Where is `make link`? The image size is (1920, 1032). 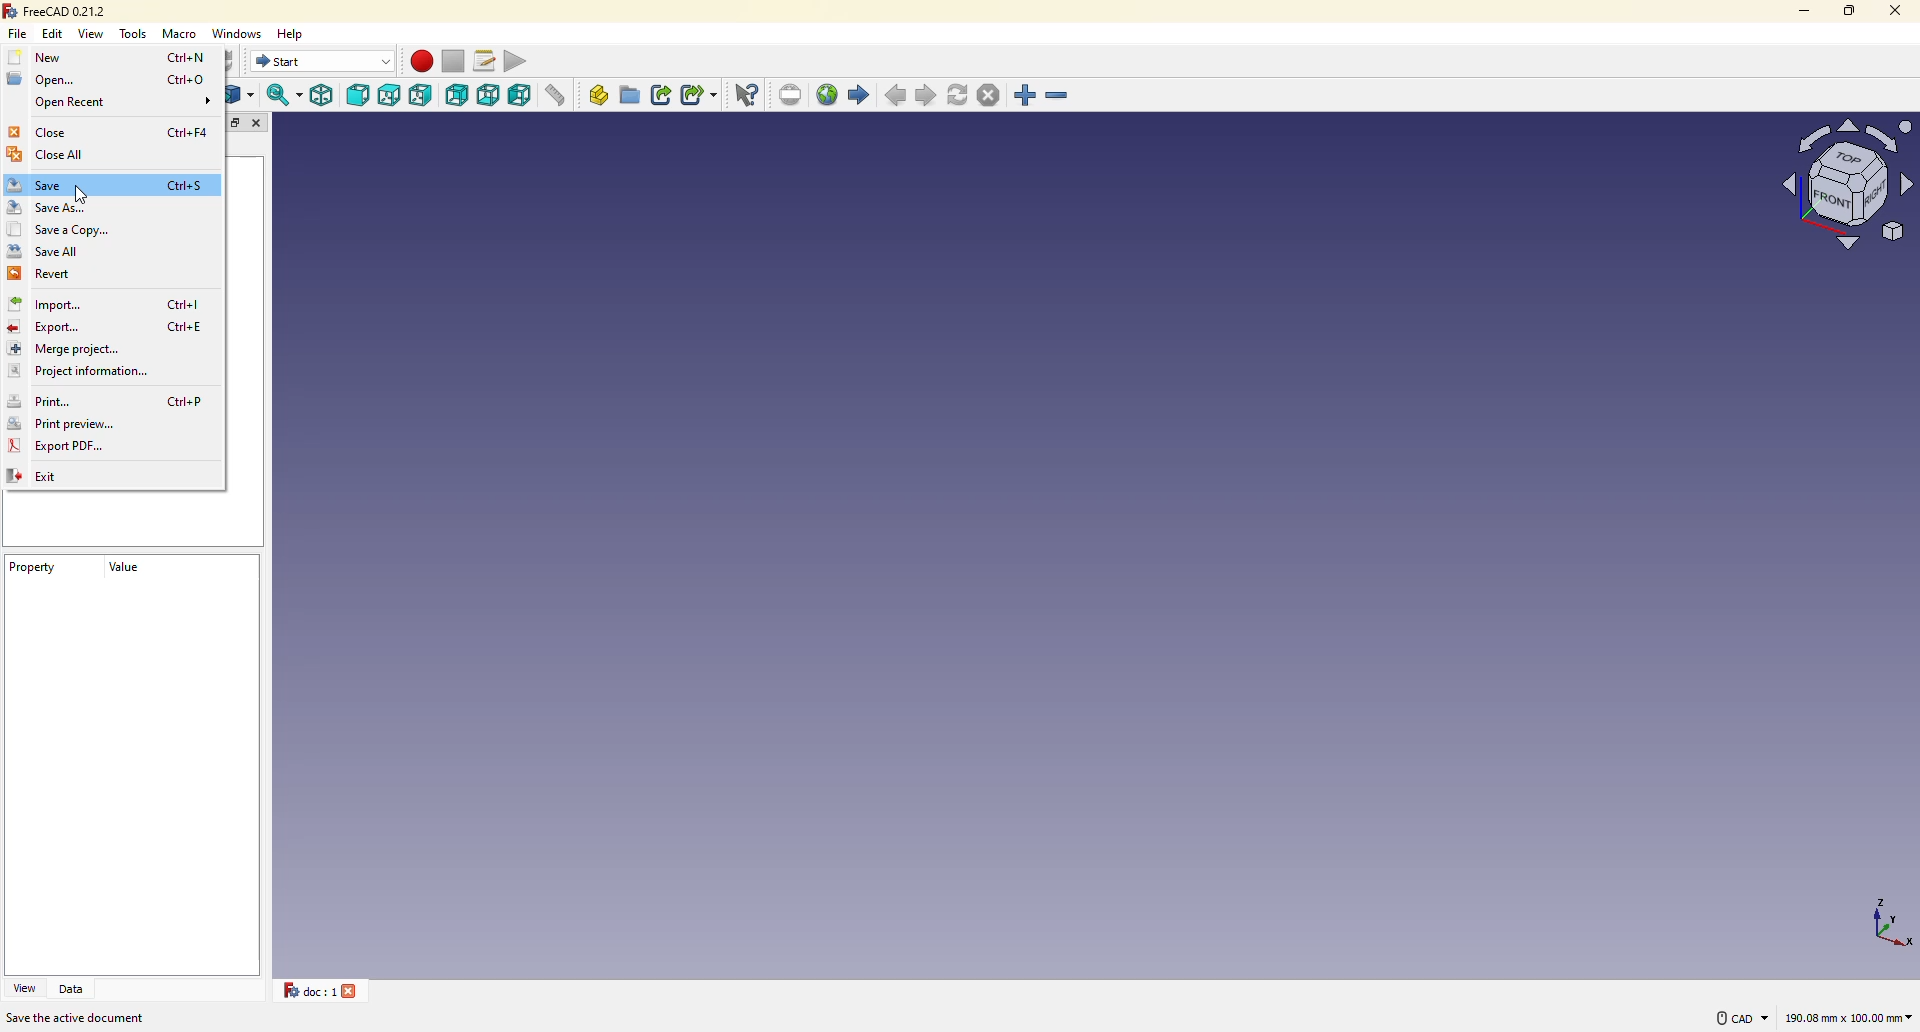 make link is located at coordinates (663, 95).